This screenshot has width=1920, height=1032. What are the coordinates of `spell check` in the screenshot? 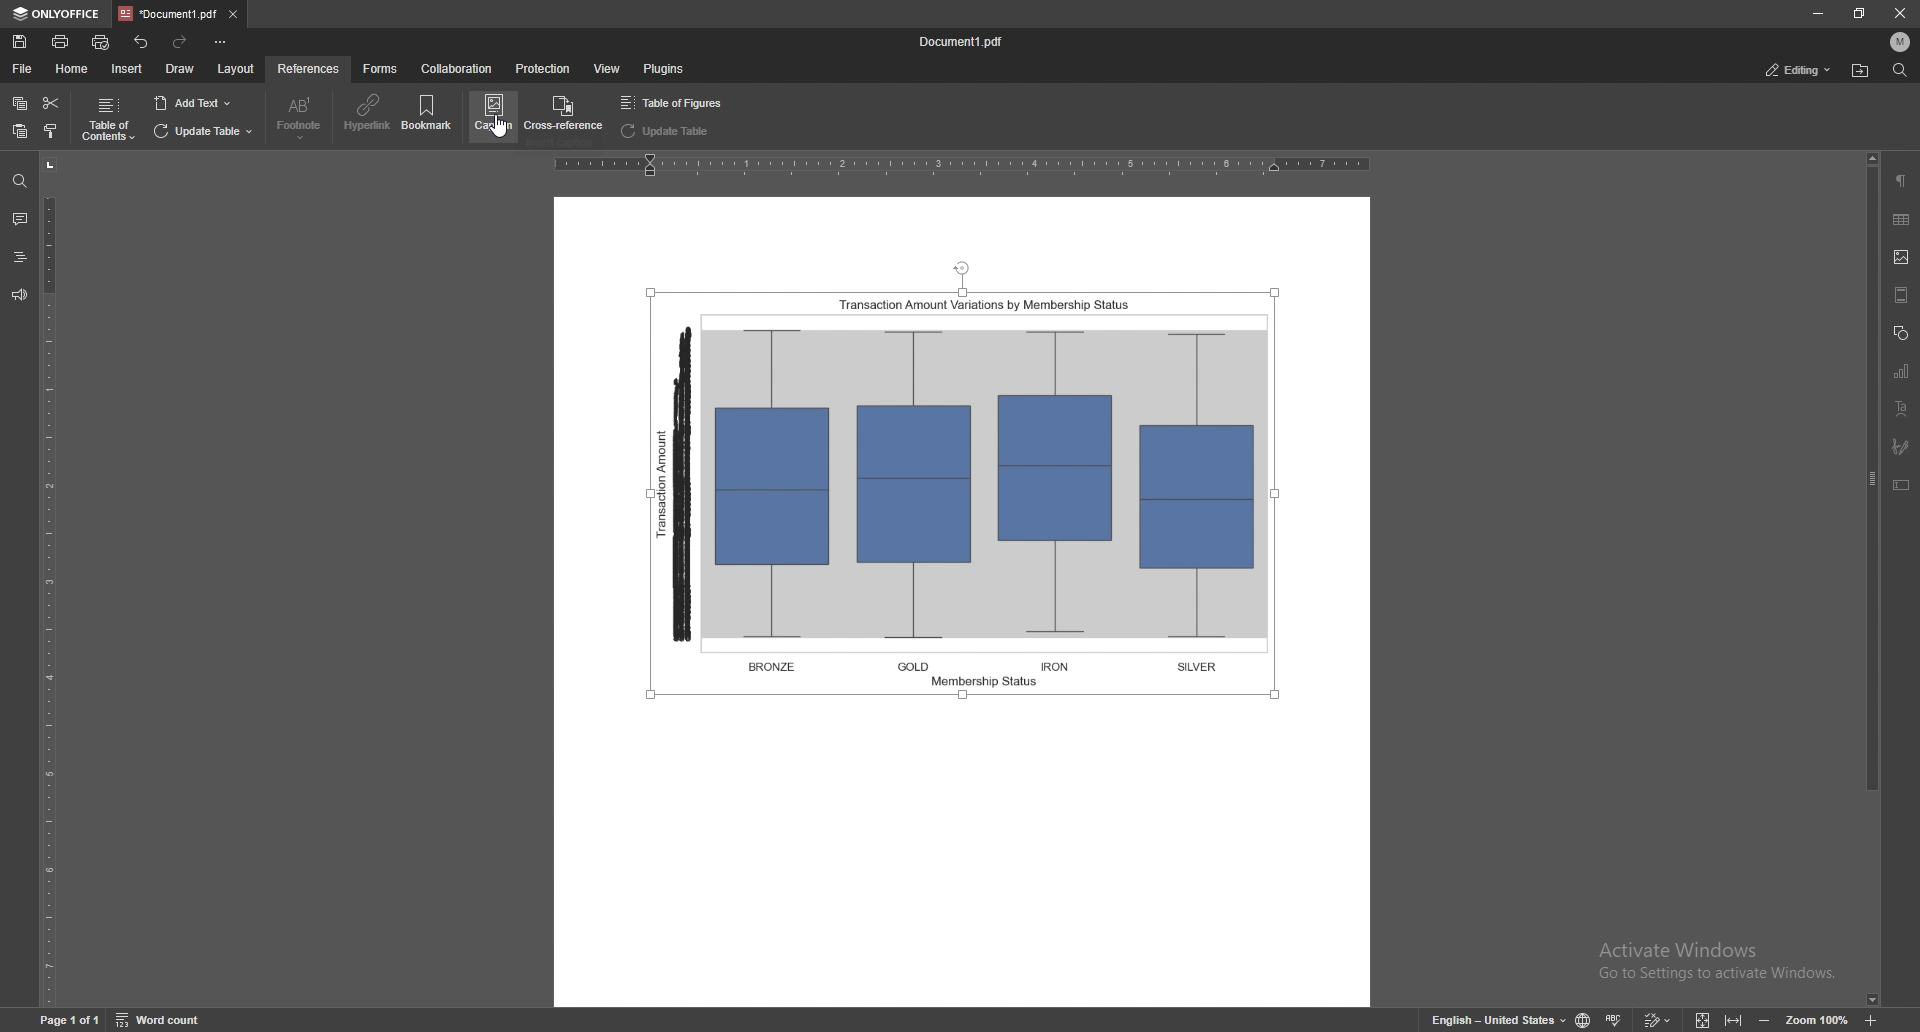 It's located at (1614, 1019).